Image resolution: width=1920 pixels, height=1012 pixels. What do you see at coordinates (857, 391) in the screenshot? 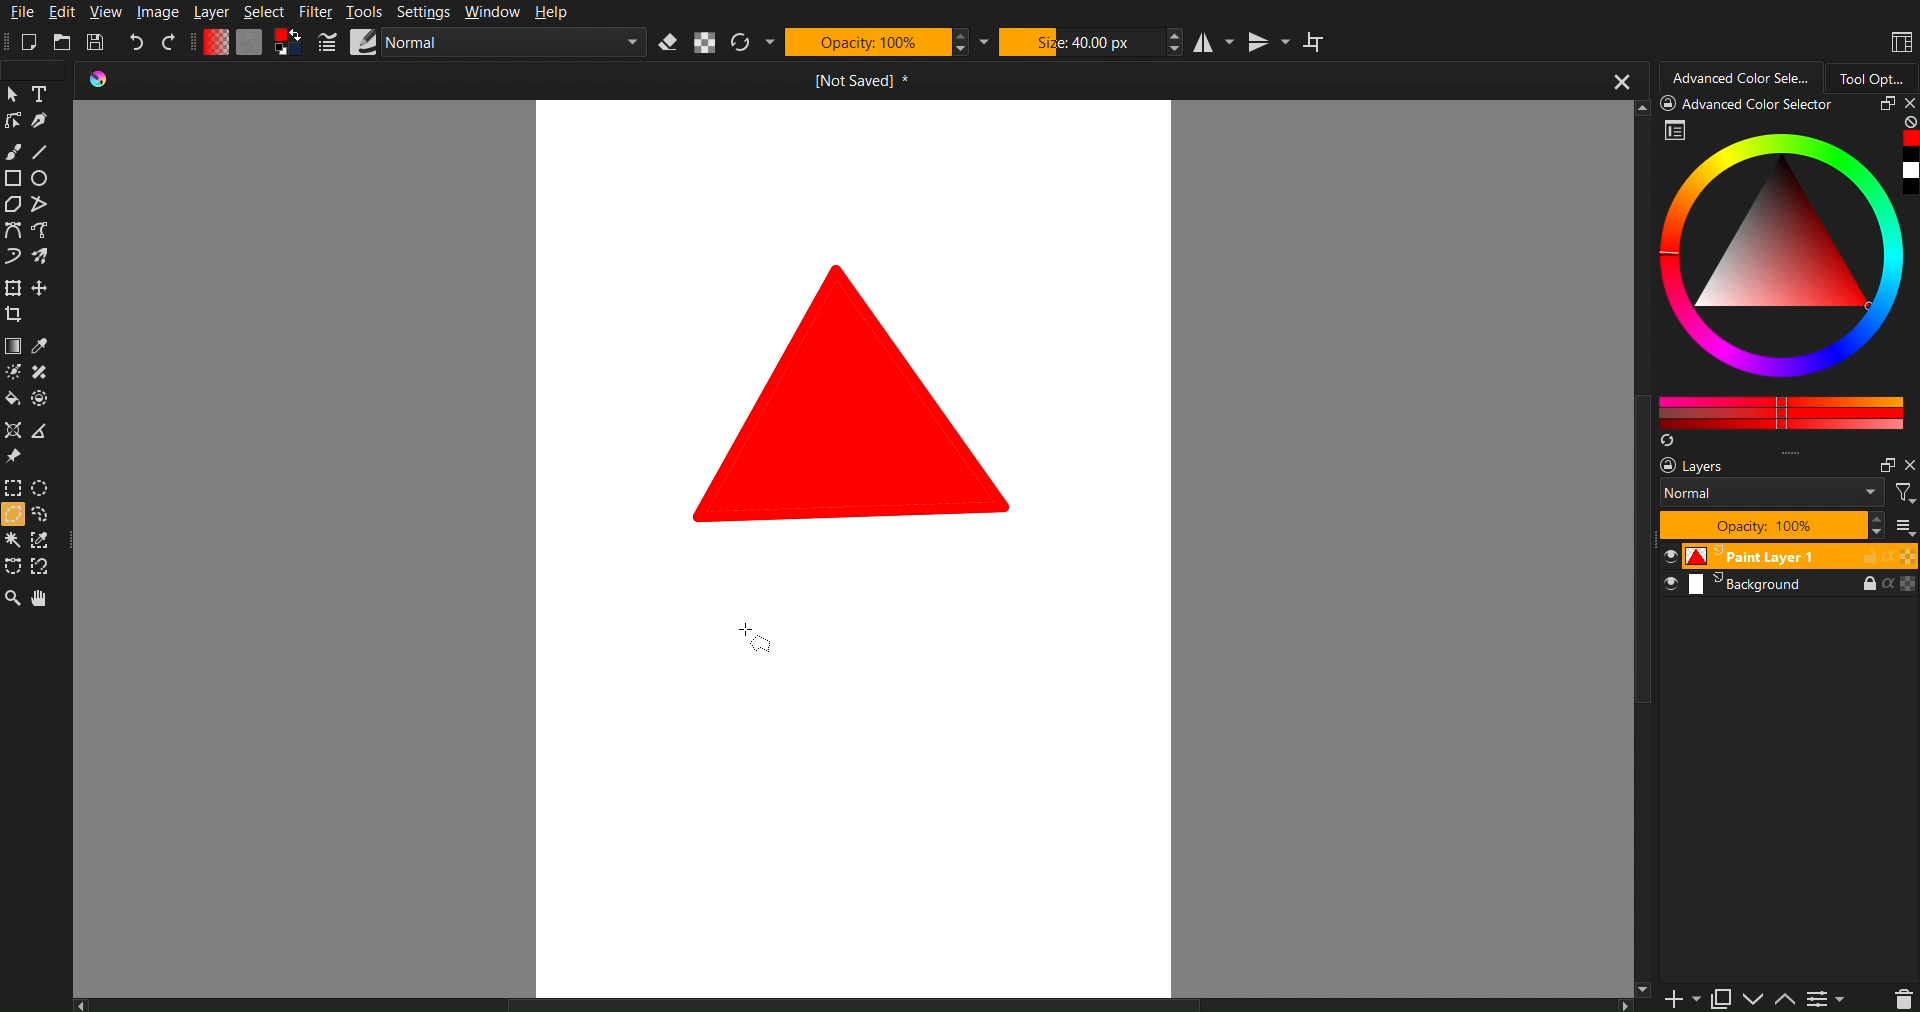
I see `Shape` at bounding box center [857, 391].